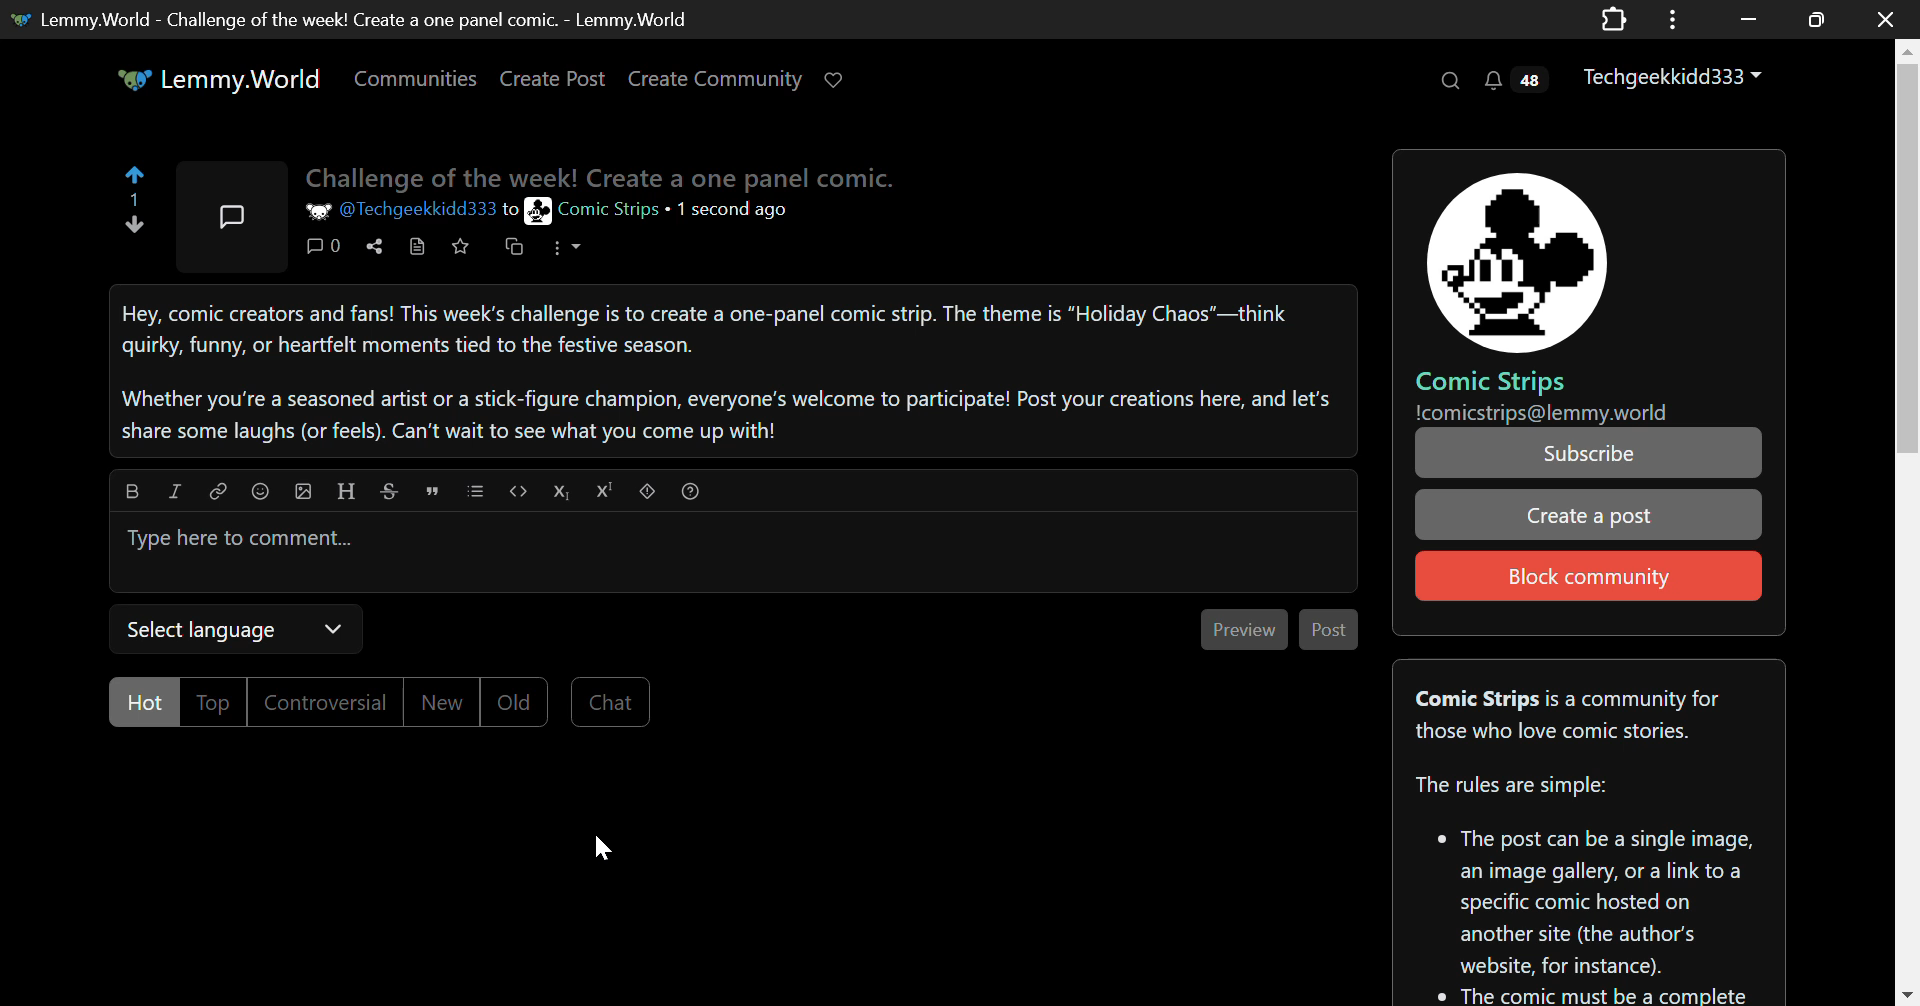  What do you see at coordinates (136, 203) in the screenshot?
I see `1 Upvote` at bounding box center [136, 203].